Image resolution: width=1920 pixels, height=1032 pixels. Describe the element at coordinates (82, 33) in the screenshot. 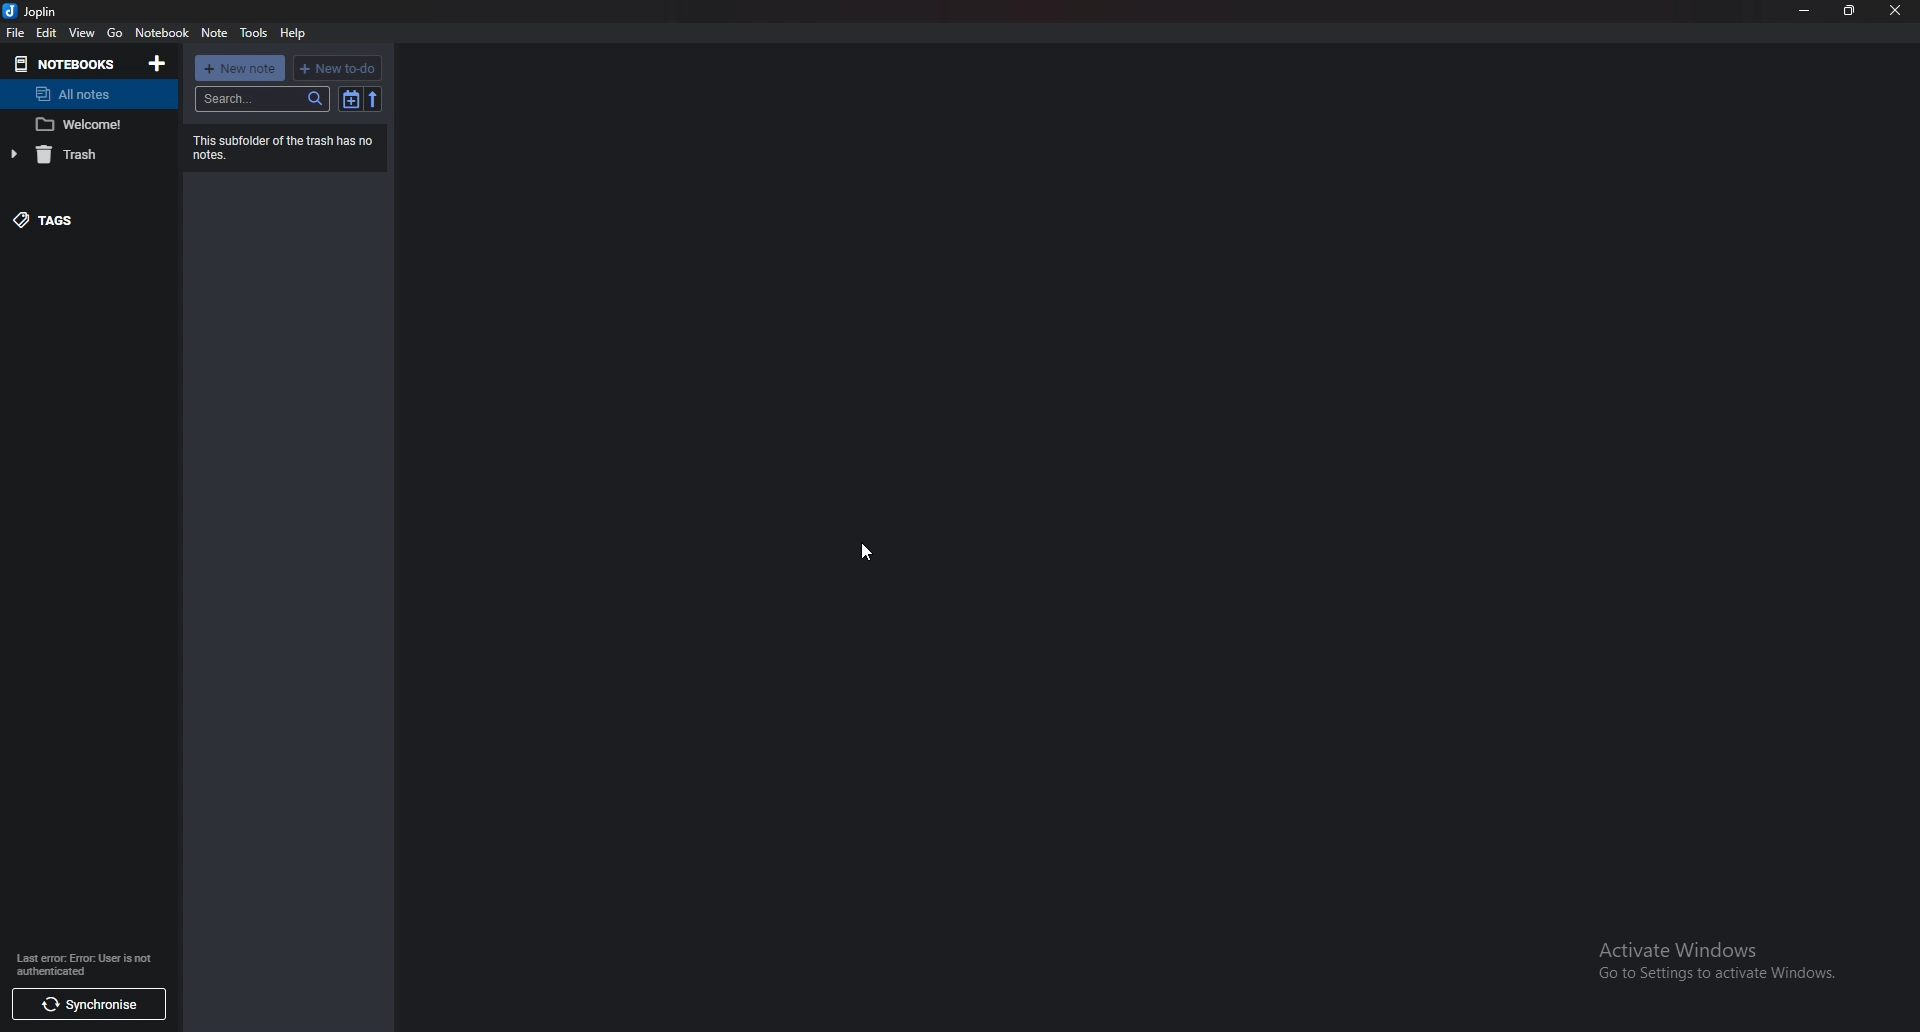

I see `view` at that location.